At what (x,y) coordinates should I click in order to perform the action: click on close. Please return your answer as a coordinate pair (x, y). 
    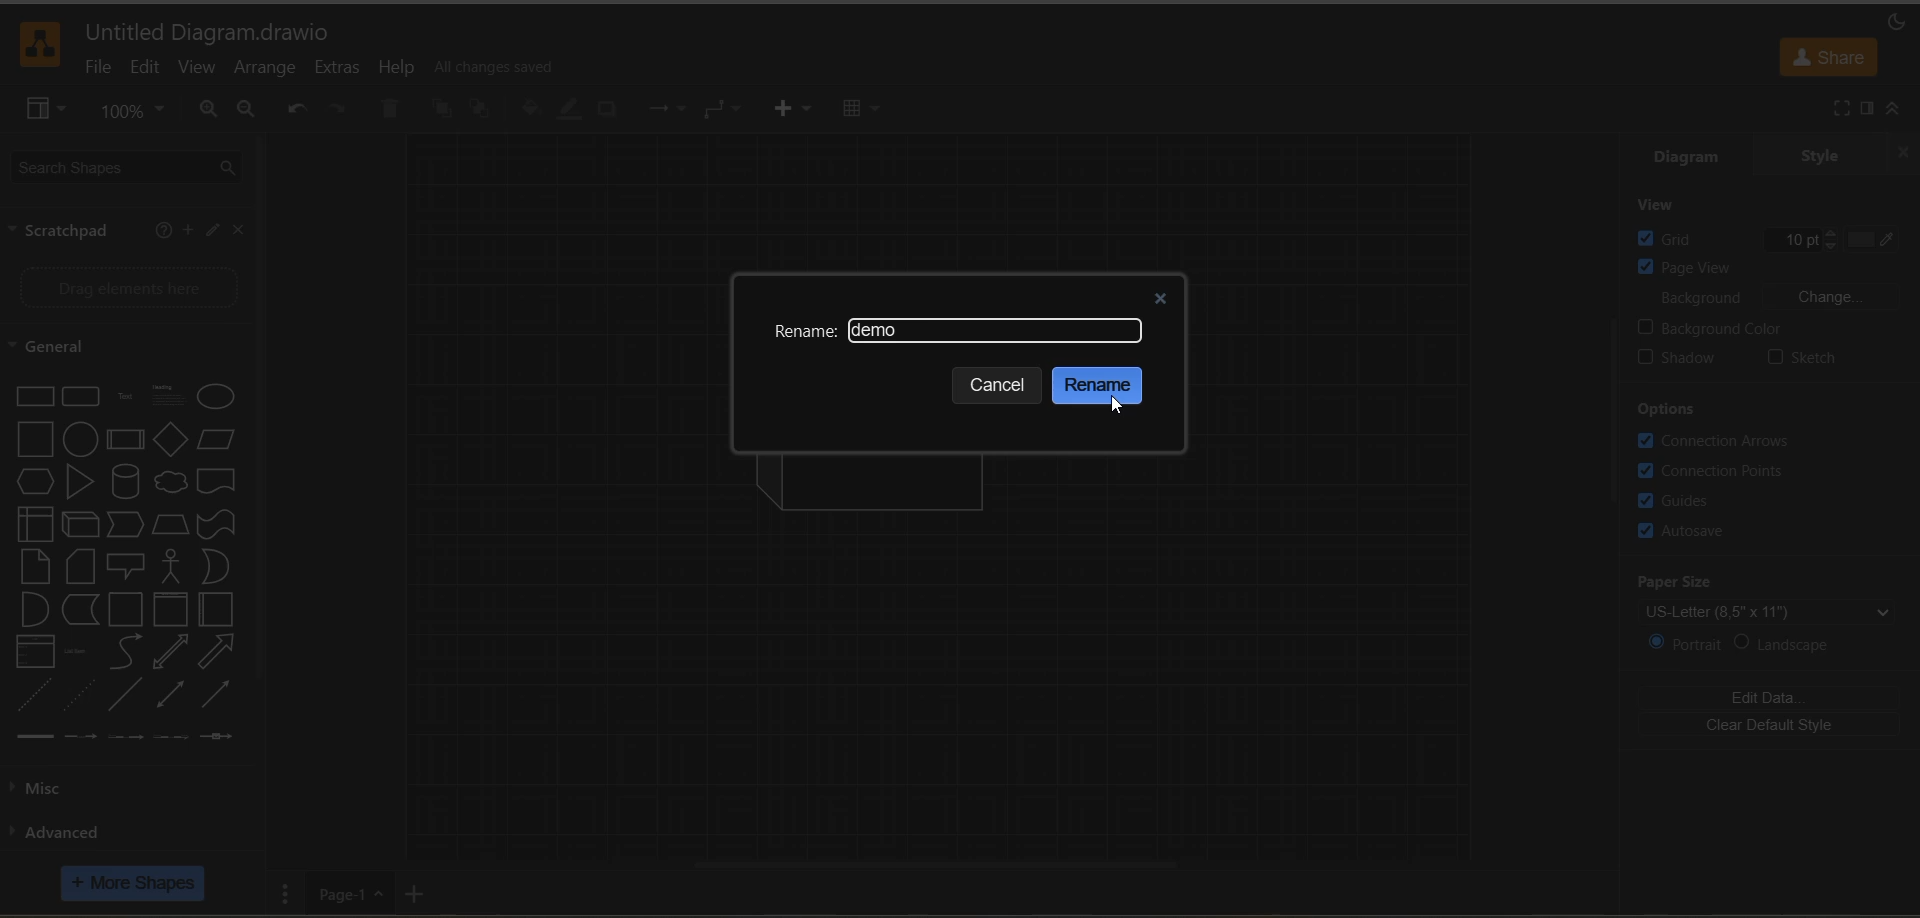
    Looking at the image, I should click on (1159, 294).